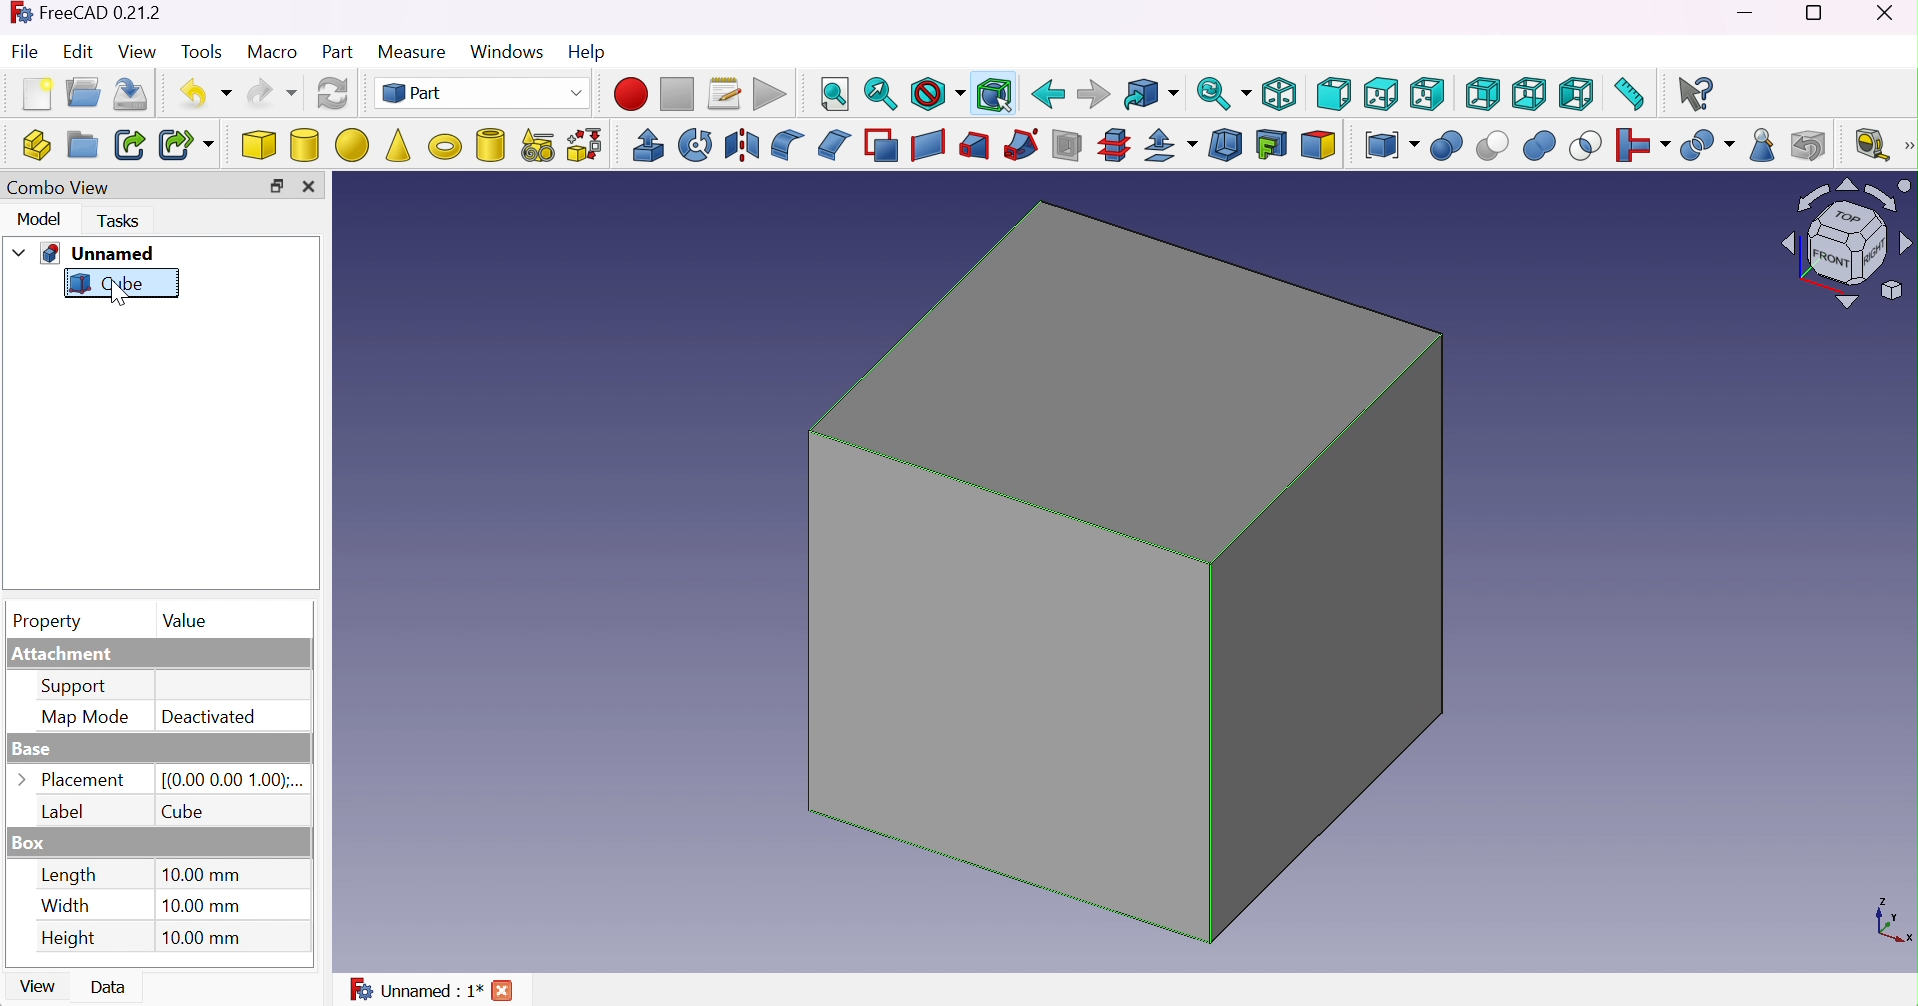  I want to click on Draw style, so click(939, 93).